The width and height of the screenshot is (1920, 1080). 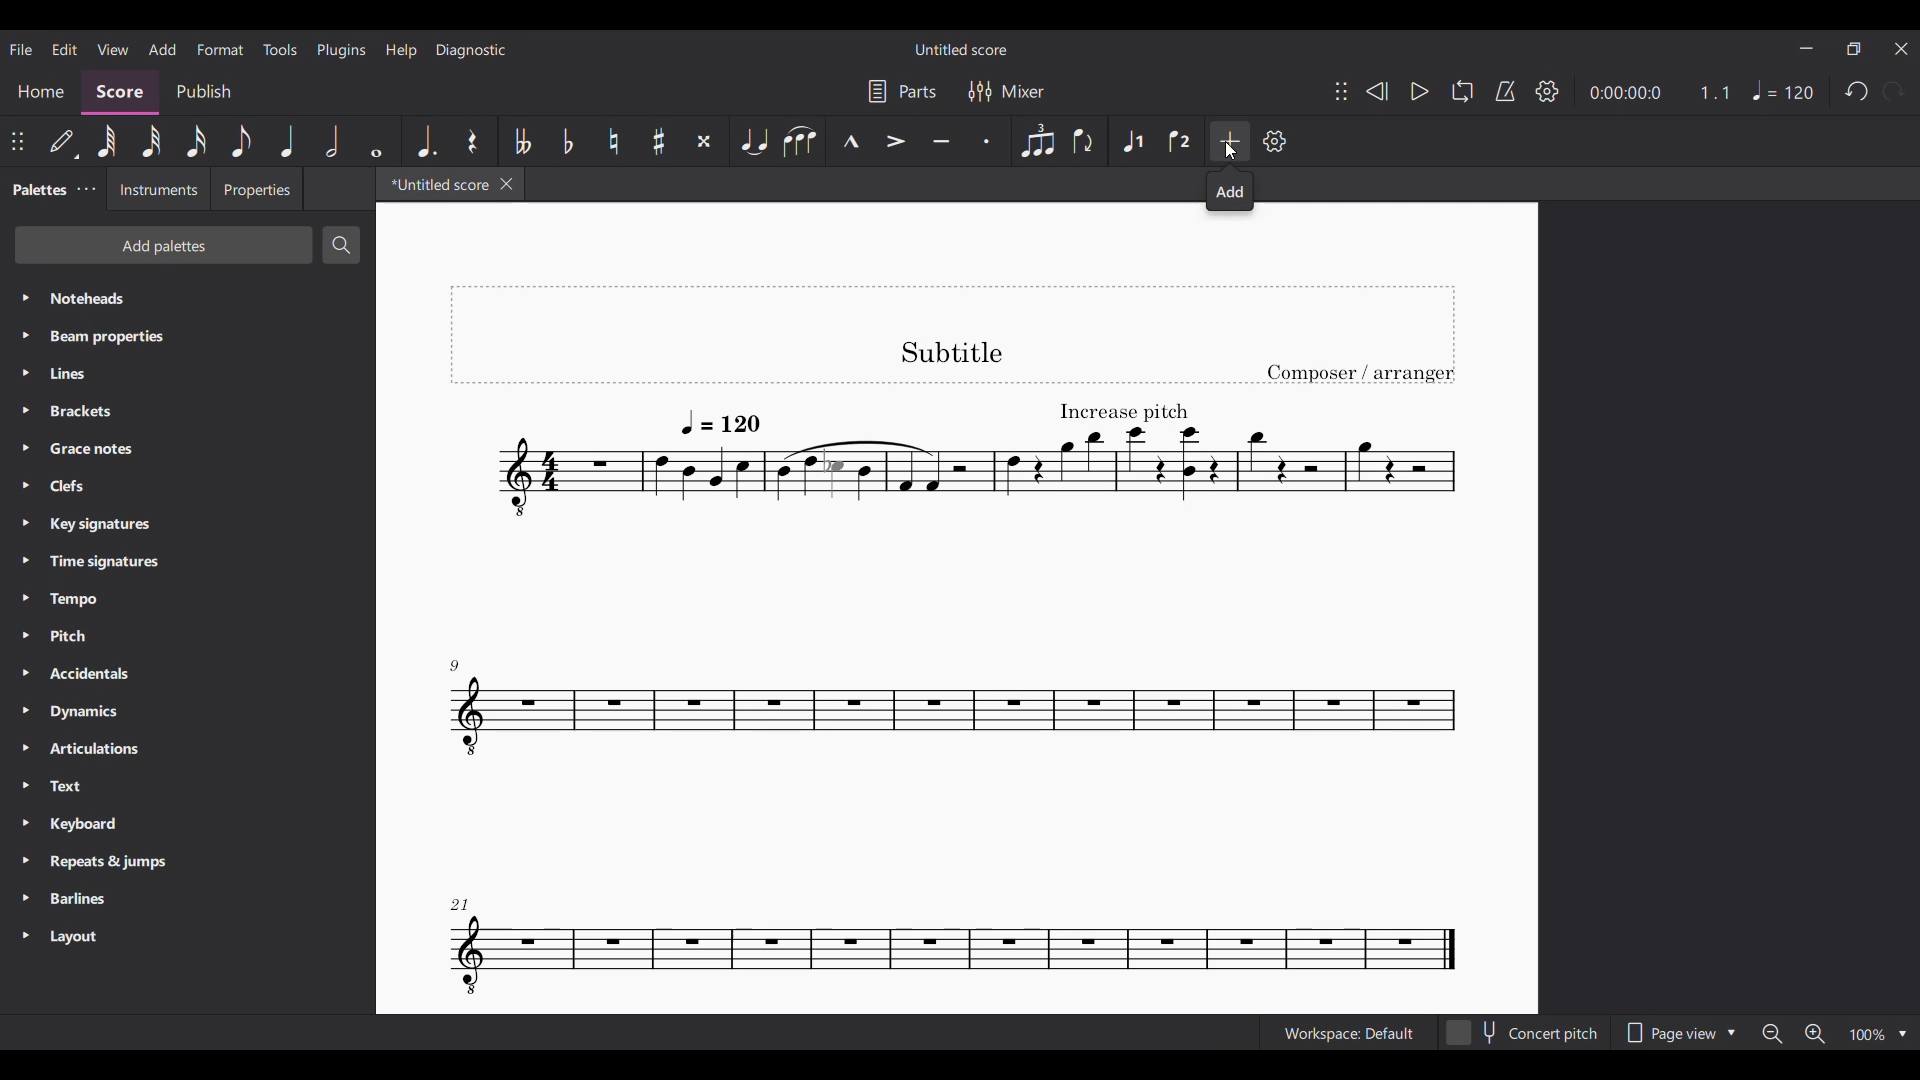 I want to click on Clefs, so click(x=186, y=486).